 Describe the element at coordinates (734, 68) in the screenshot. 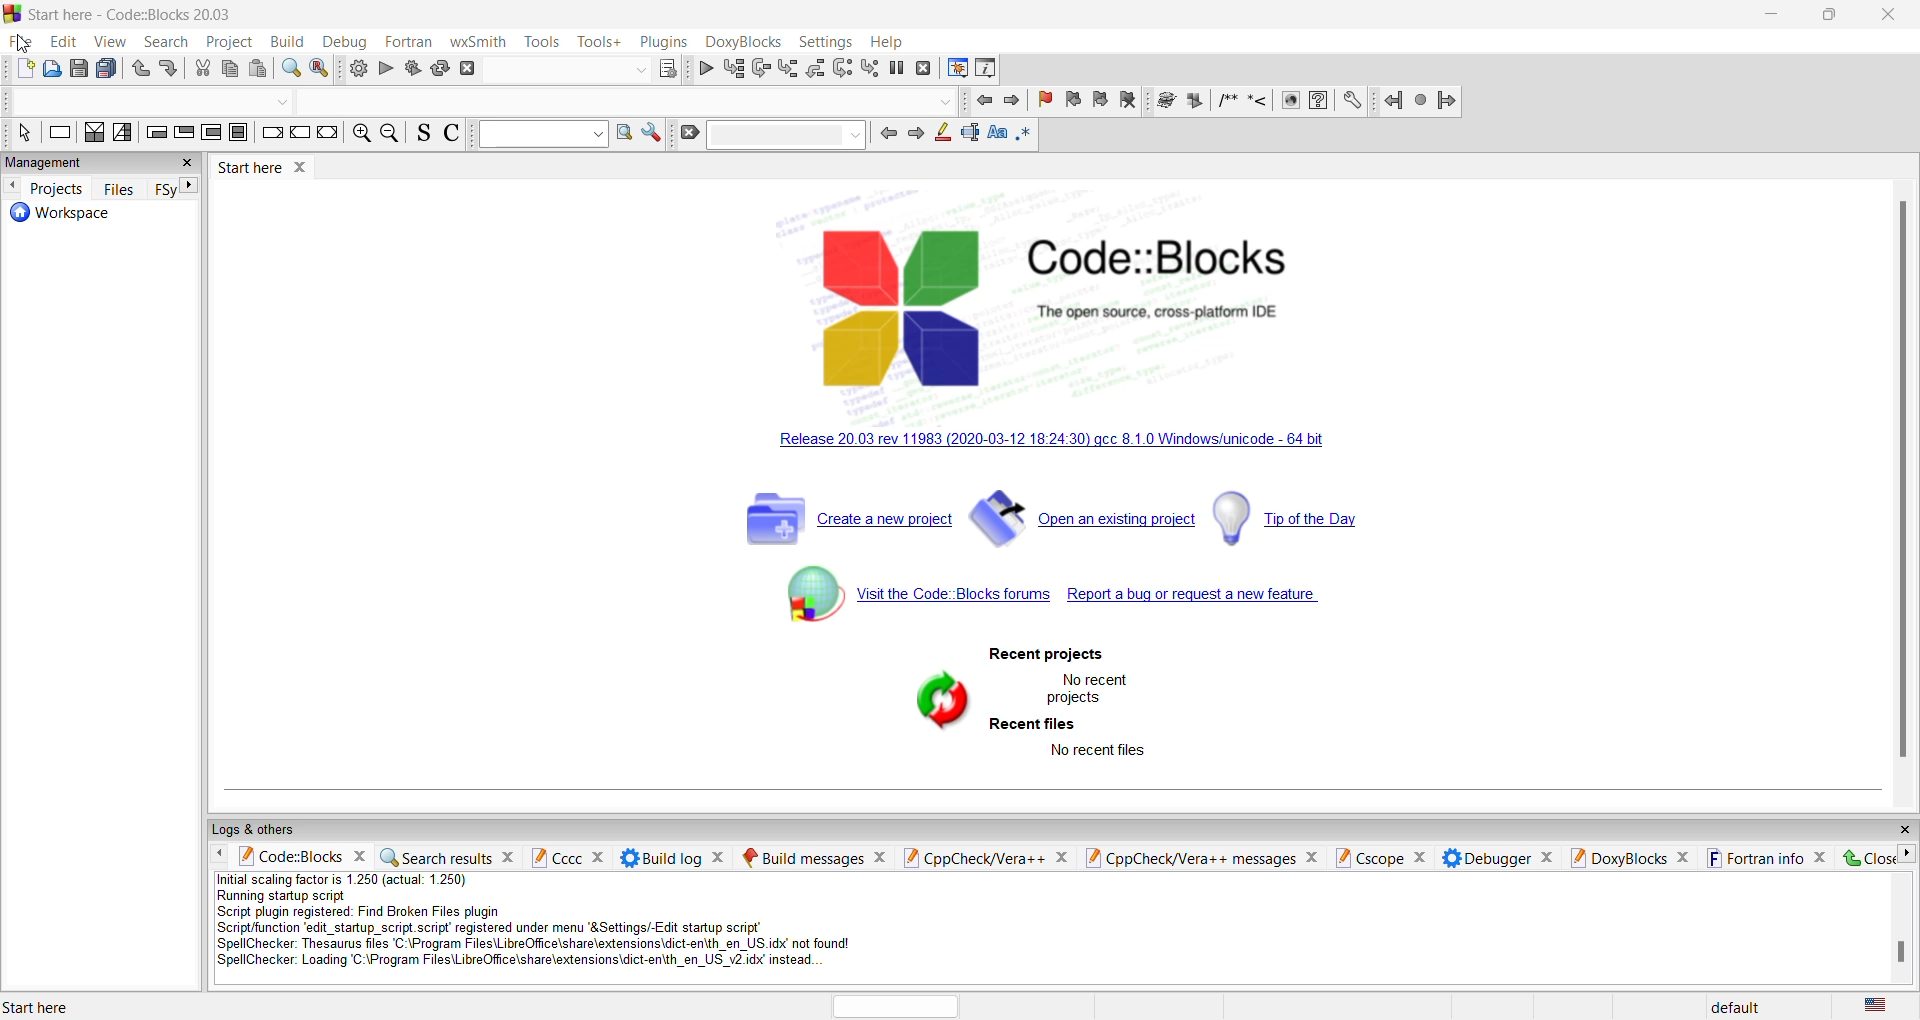

I see `run to cursor` at that location.